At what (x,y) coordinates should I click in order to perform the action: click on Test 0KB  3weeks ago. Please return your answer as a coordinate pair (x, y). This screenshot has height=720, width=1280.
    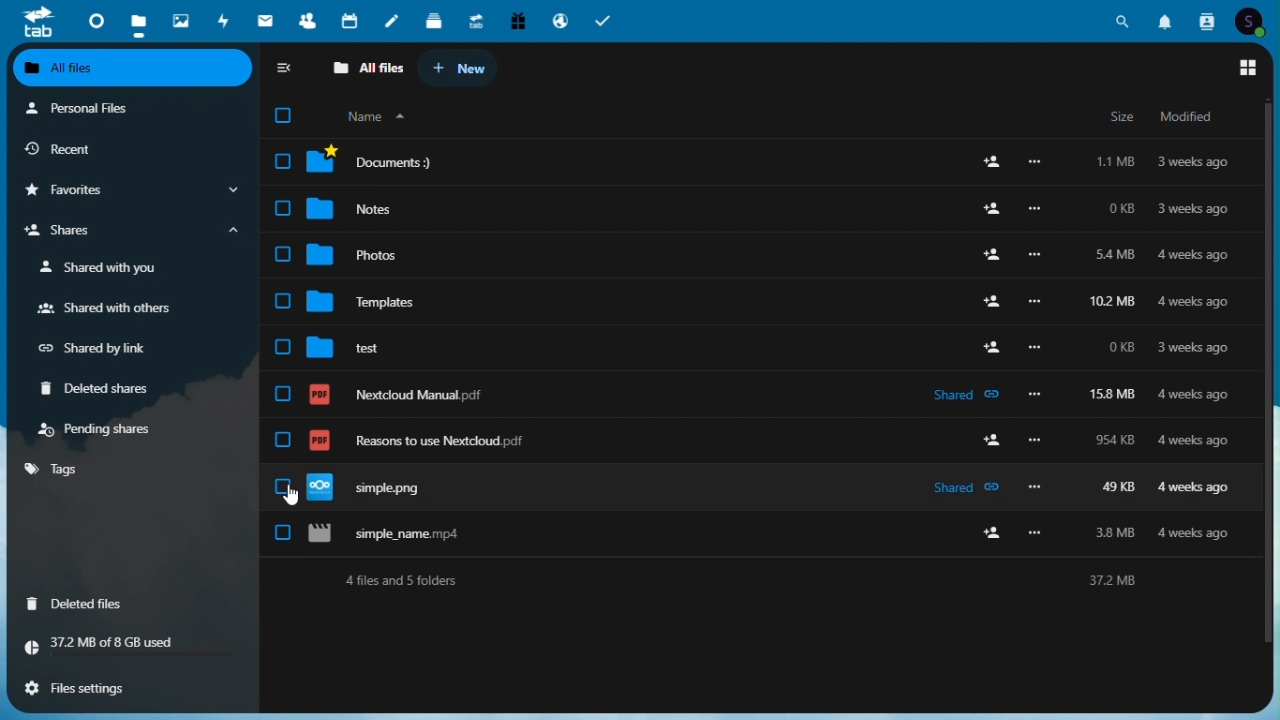
    Looking at the image, I should click on (760, 339).